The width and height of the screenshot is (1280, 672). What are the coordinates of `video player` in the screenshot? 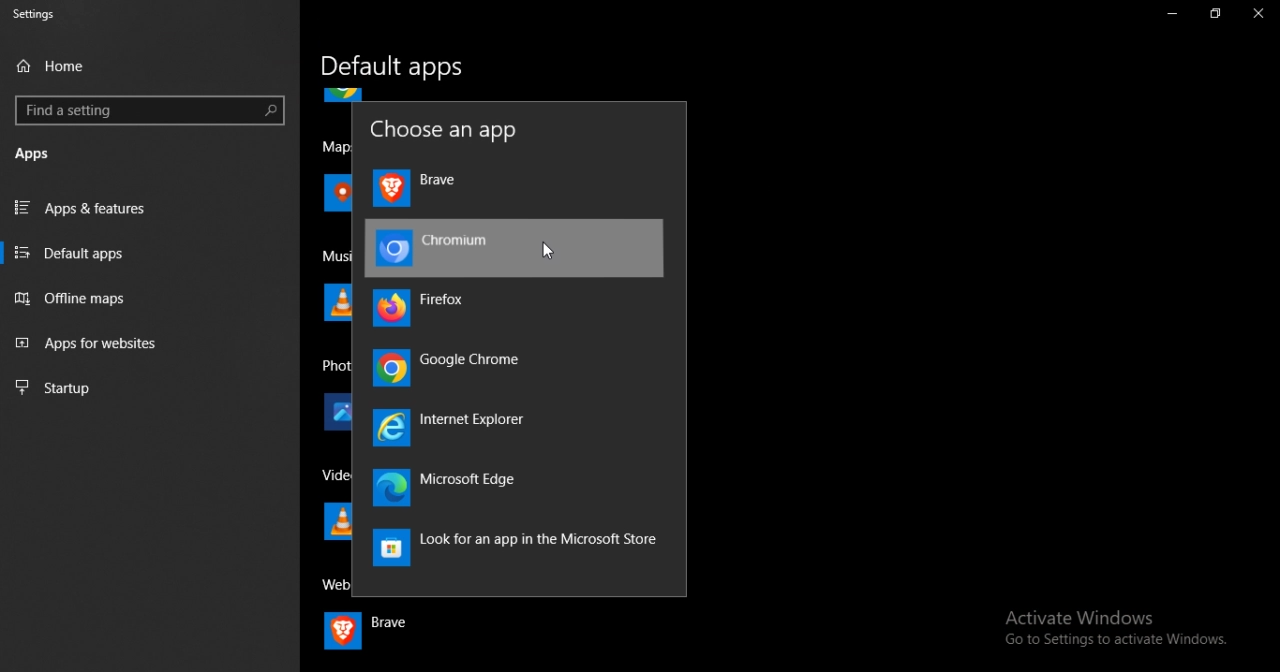 It's located at (336, 477).